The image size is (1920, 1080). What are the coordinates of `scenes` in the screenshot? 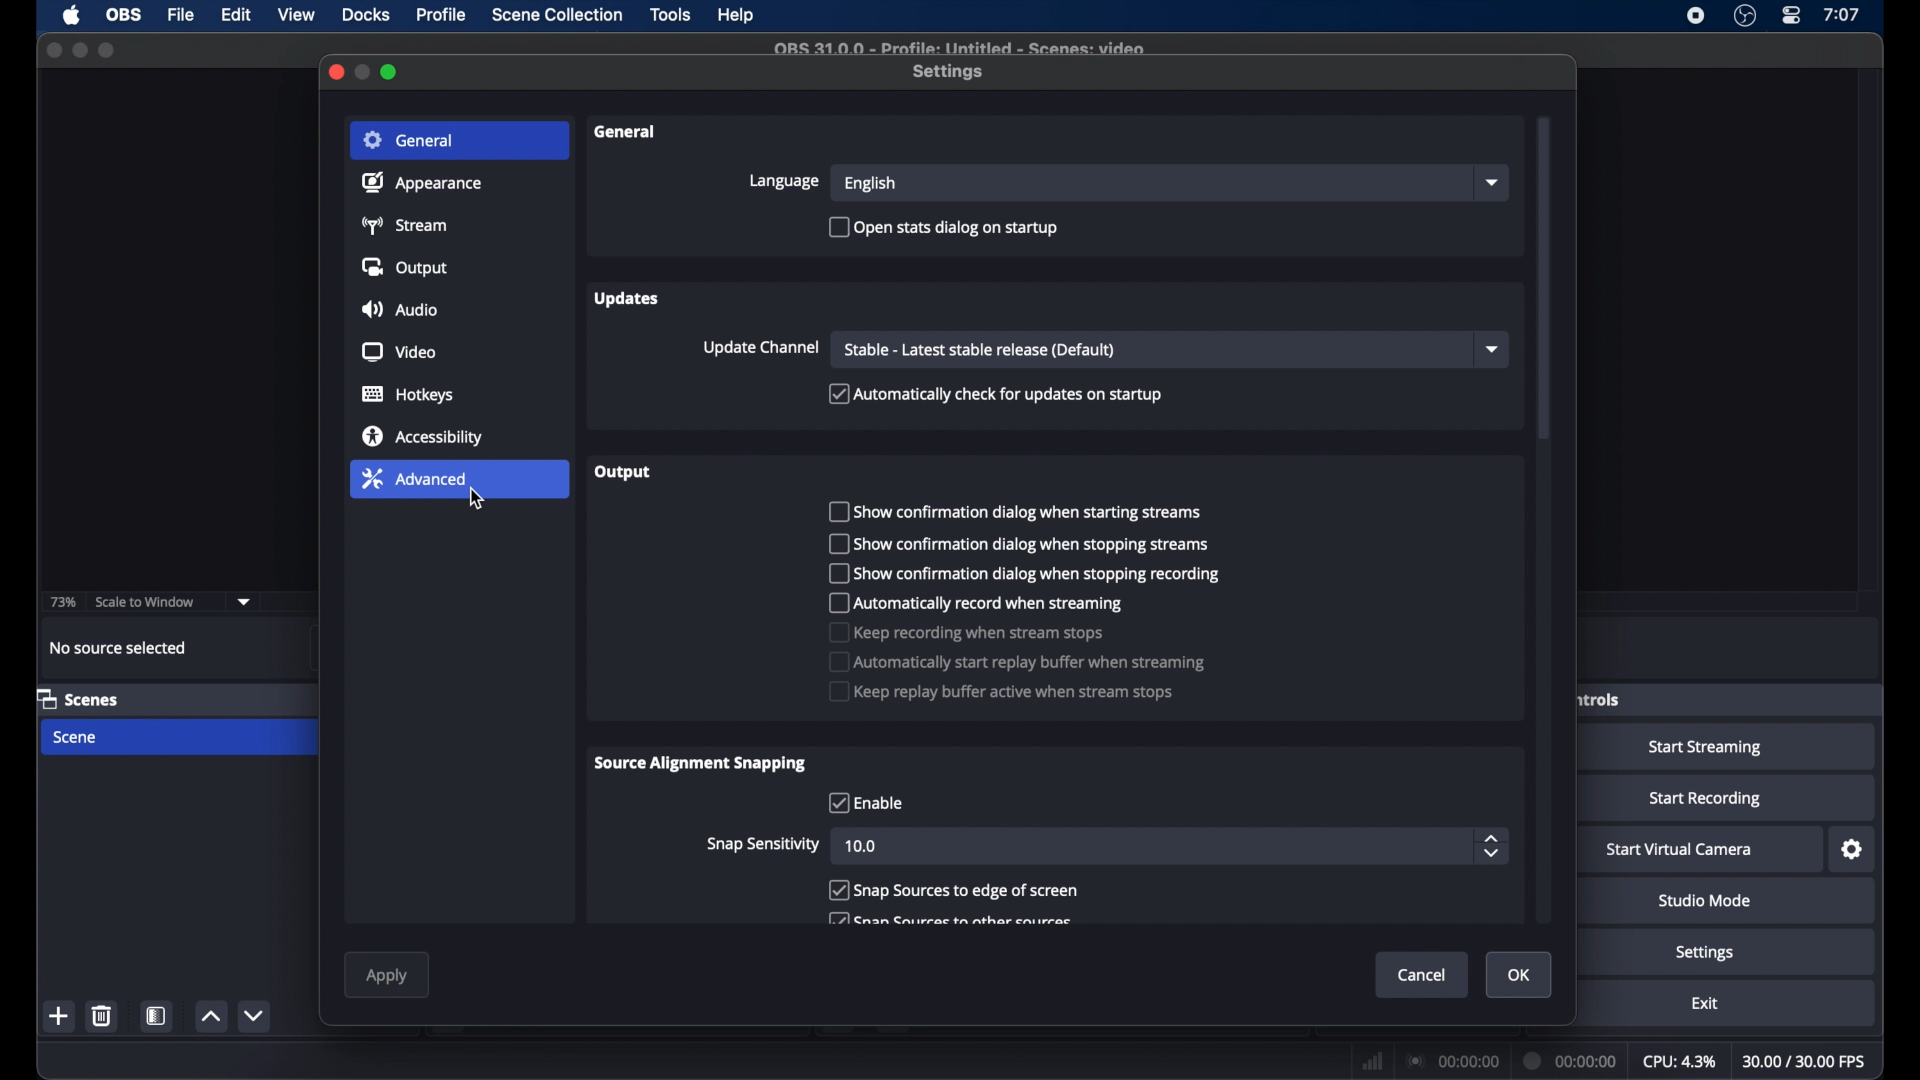 It's located at (77, 699).